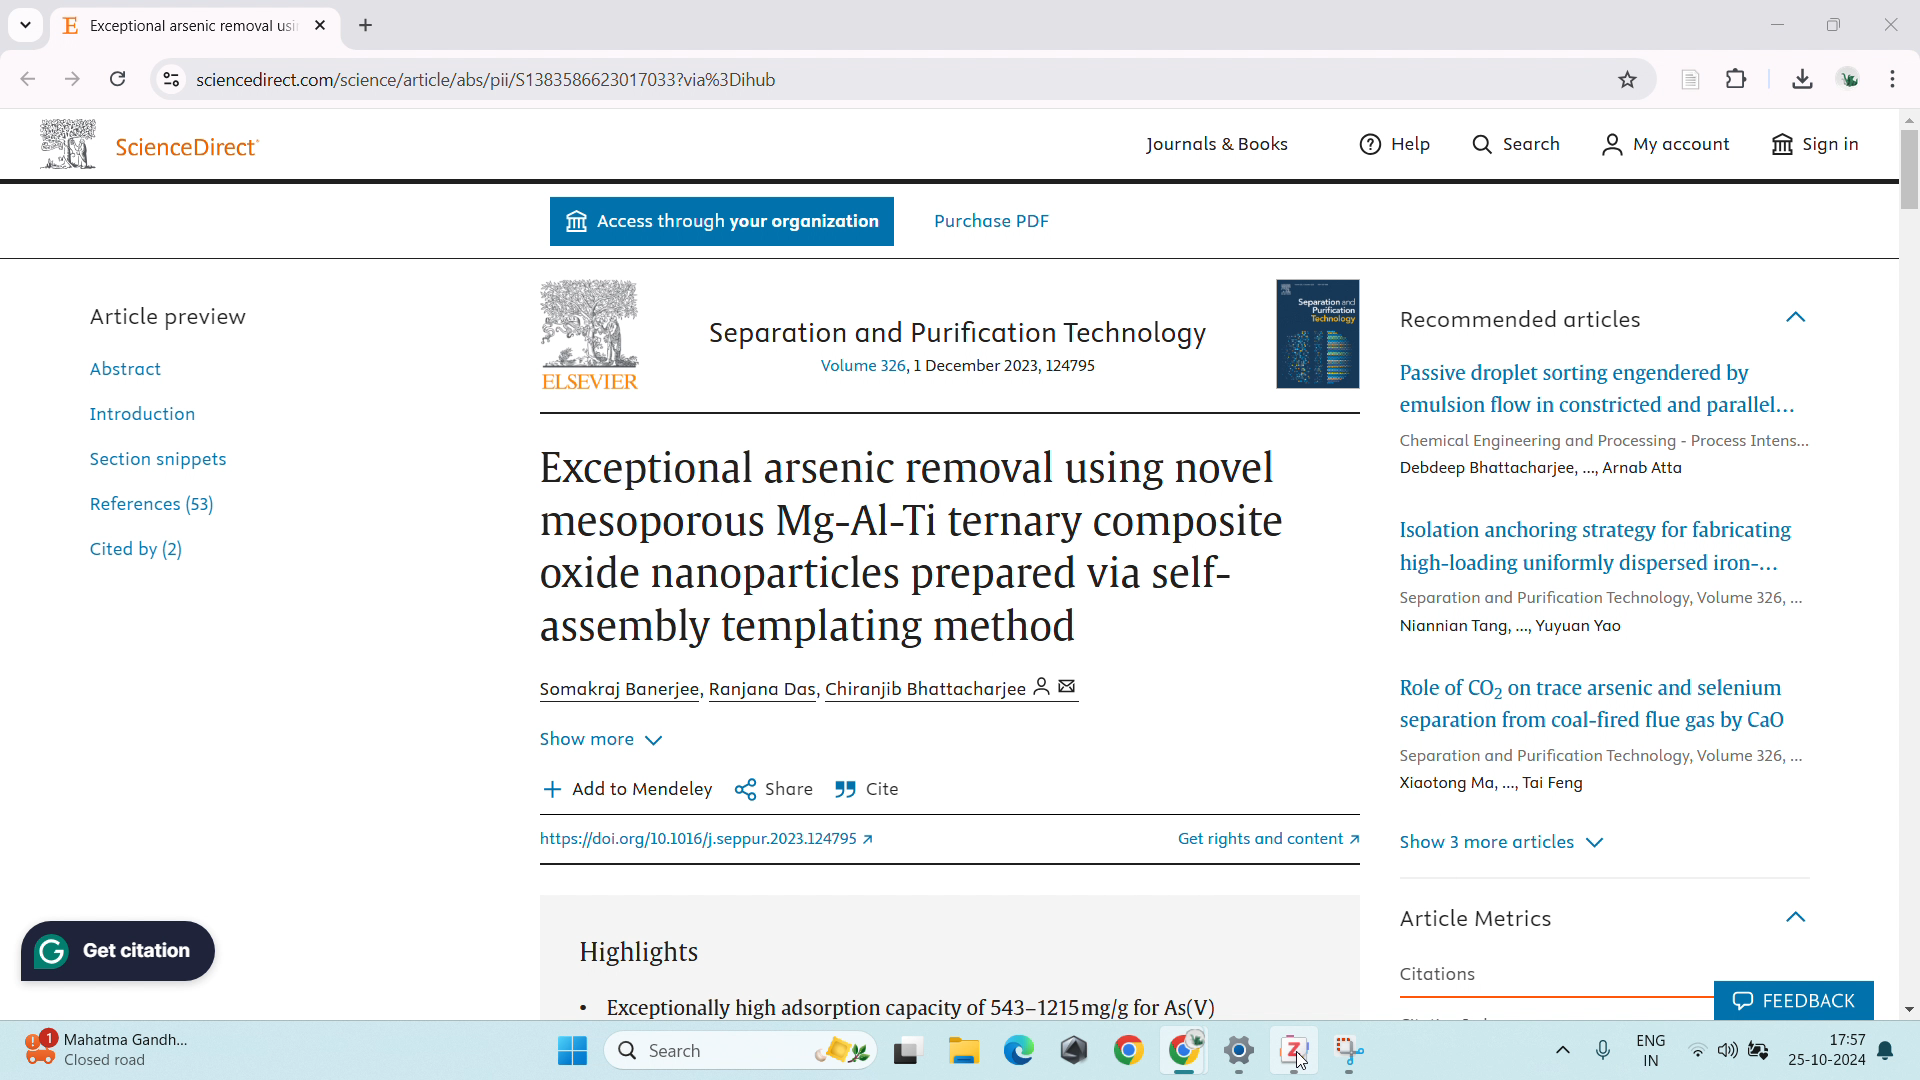  What do you see at coordinates (1304, 1062) in the screenshot?
I see `cursor` at bounding box center [1304, 1062].